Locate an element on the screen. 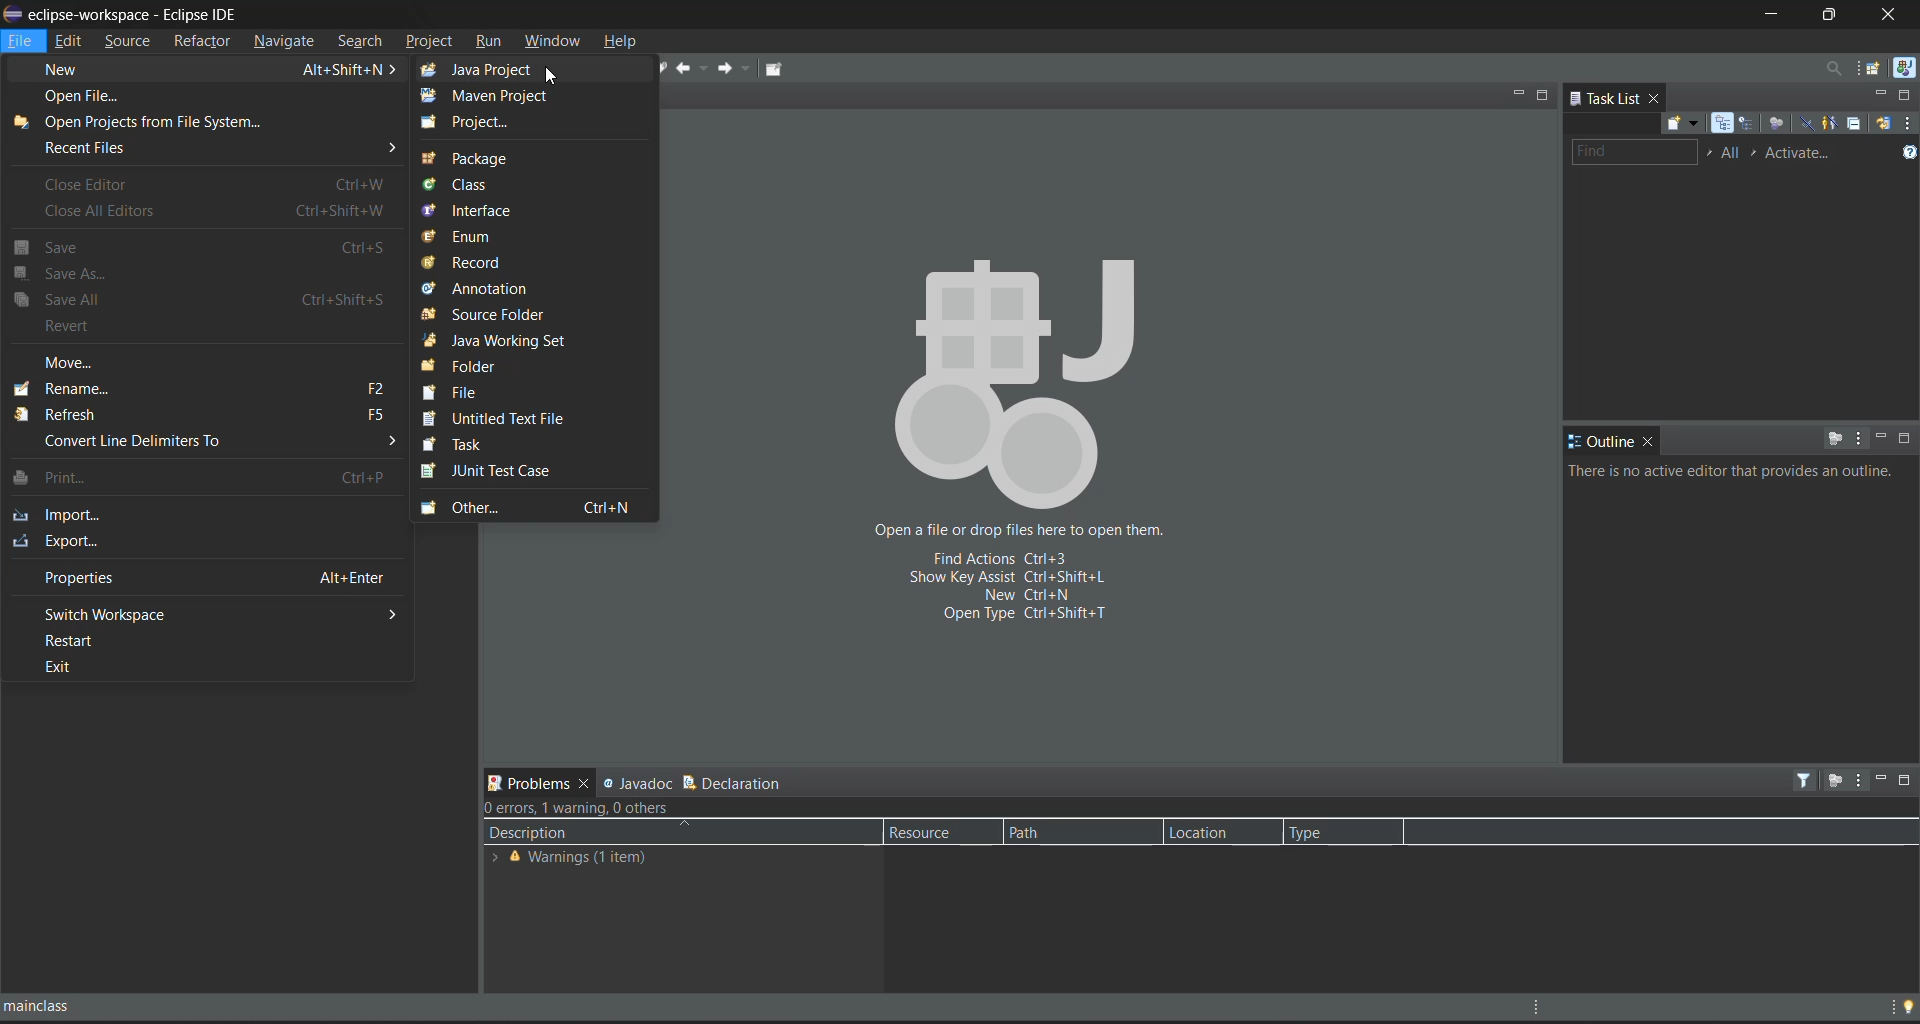 This screenshot has height=1024, width=1920. enum is located at coordinates (475, 239).